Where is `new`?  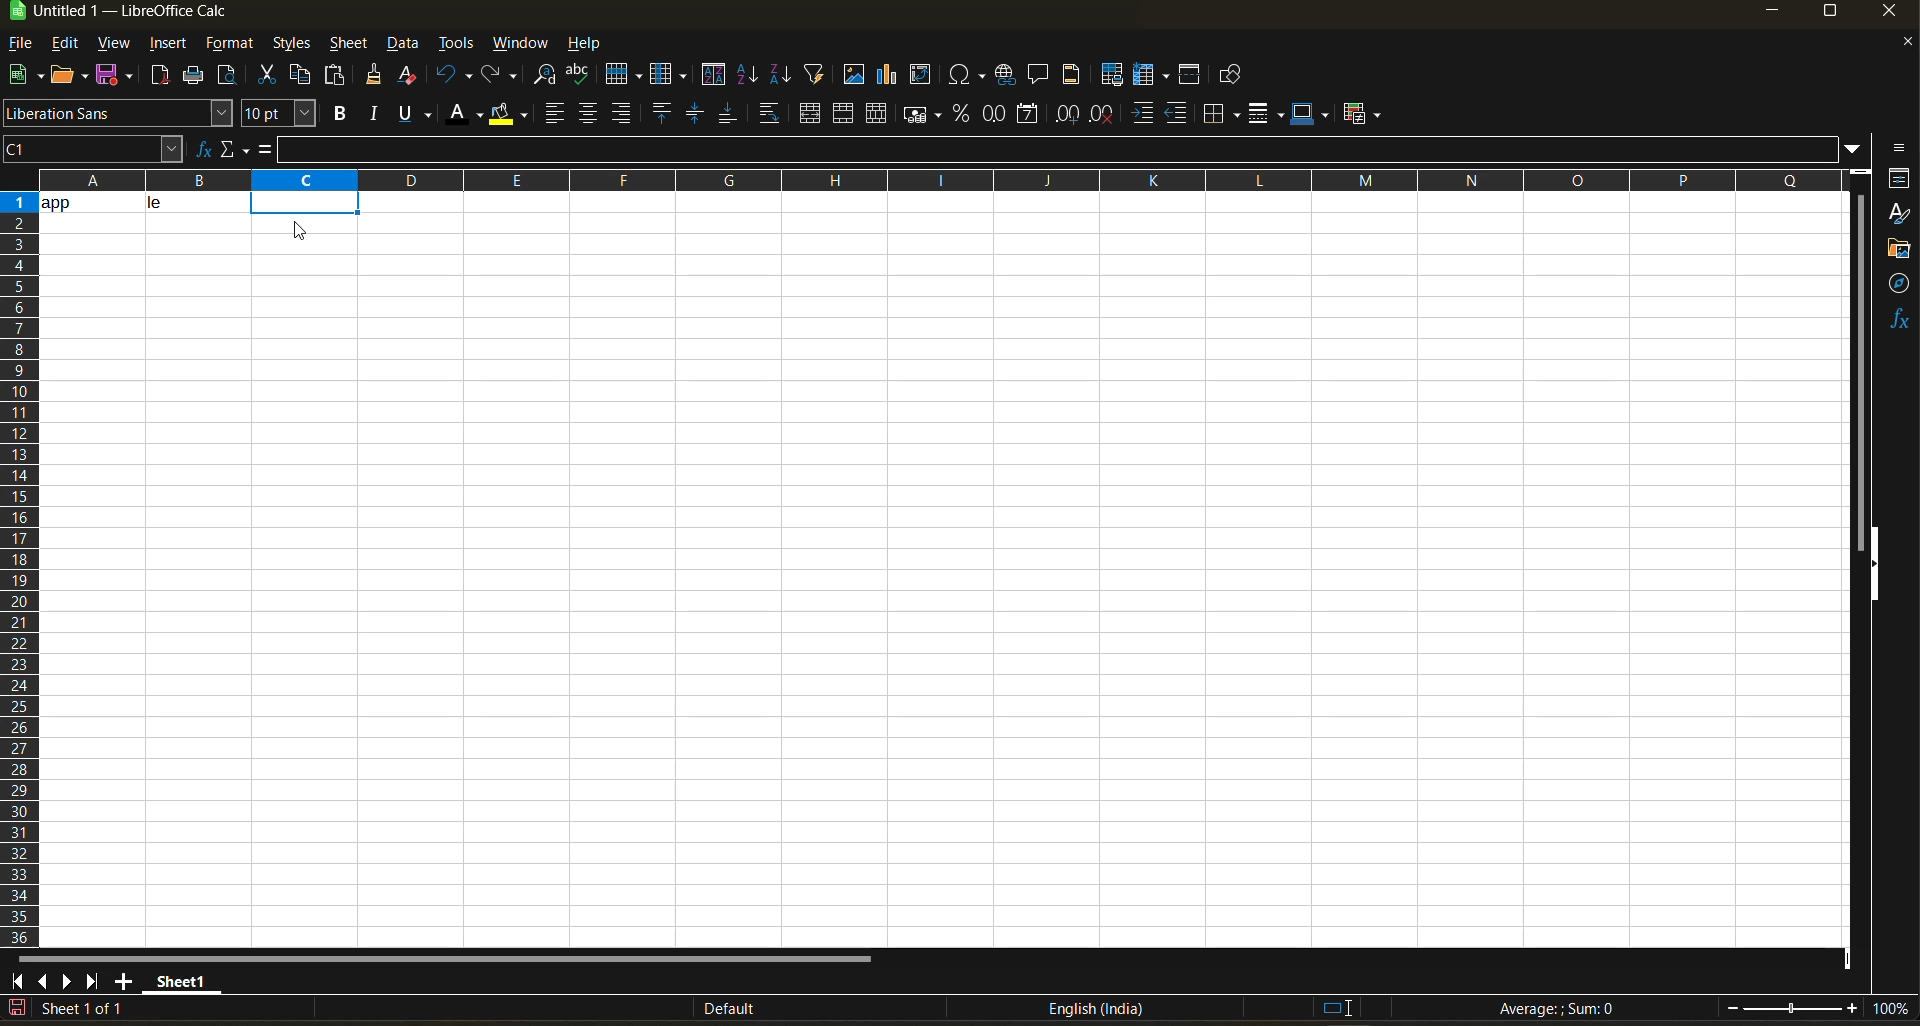
new is located at coordinates (23, 76).